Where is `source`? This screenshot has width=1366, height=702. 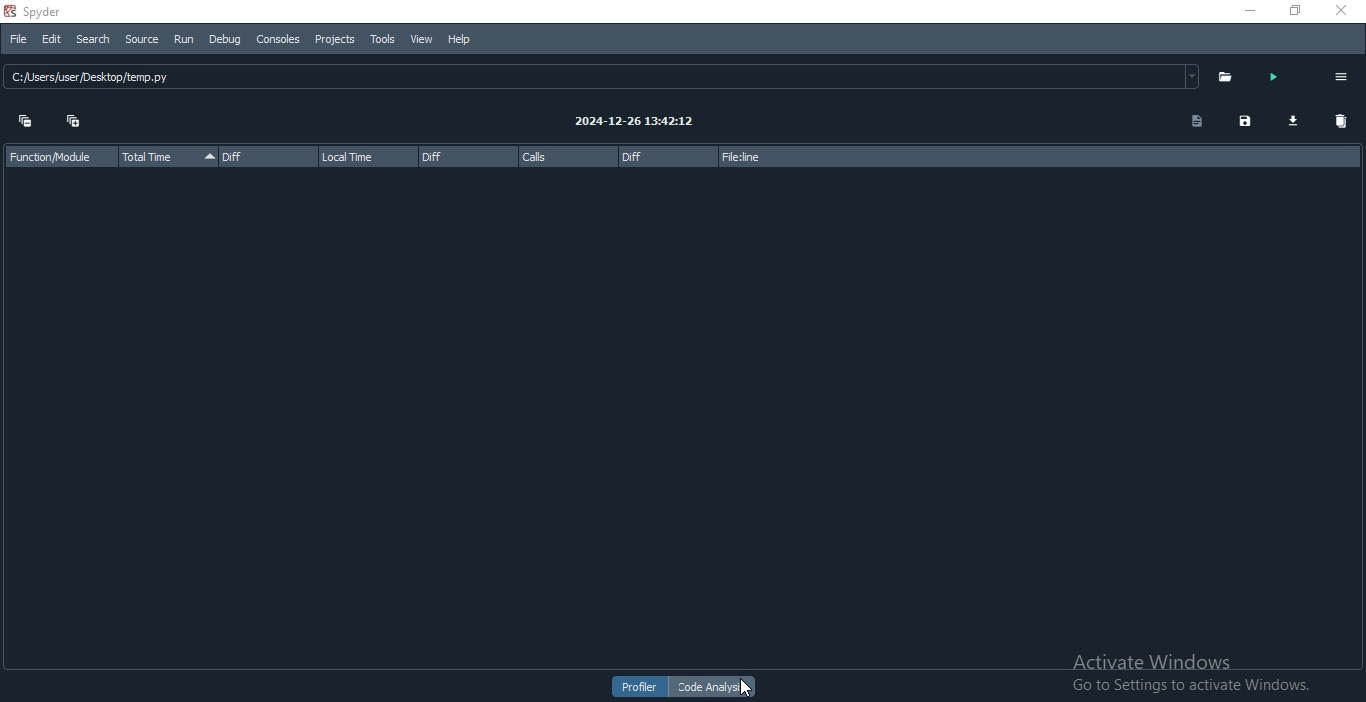
source is located at coordinates (139, 38).